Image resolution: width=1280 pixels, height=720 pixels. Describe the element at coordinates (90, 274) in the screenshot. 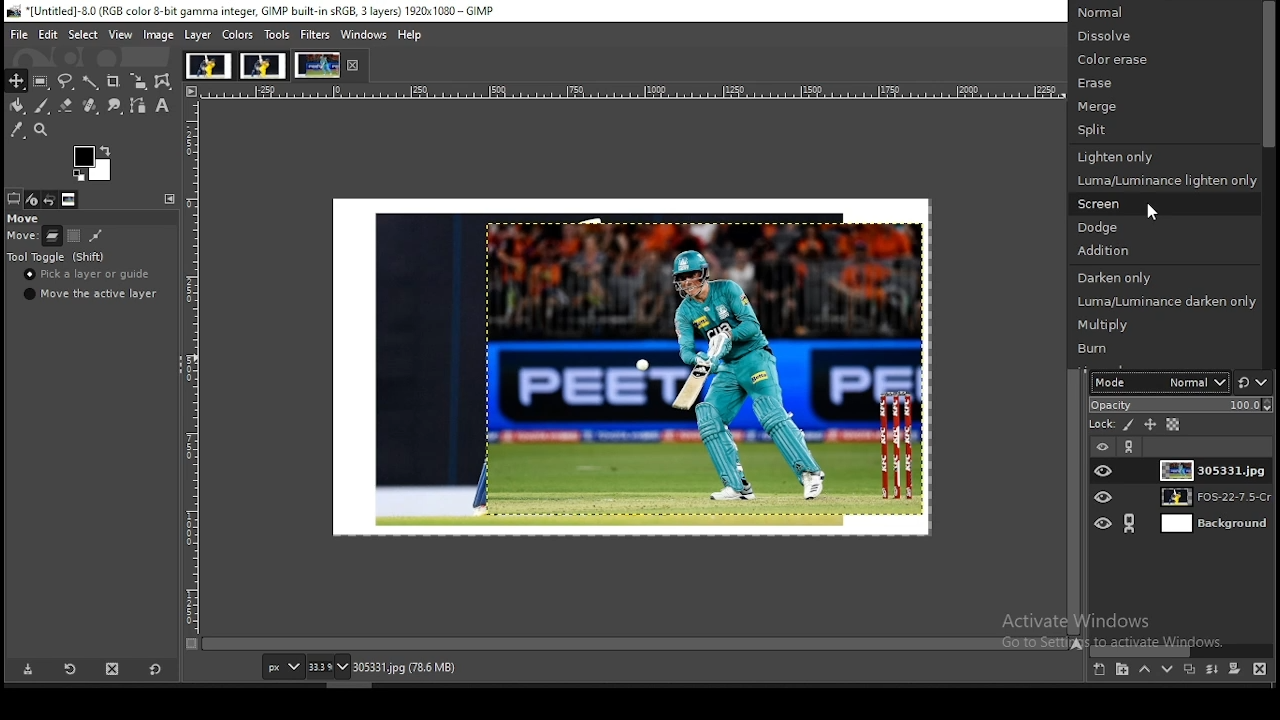

I see `pick a layer or guide` at that location.